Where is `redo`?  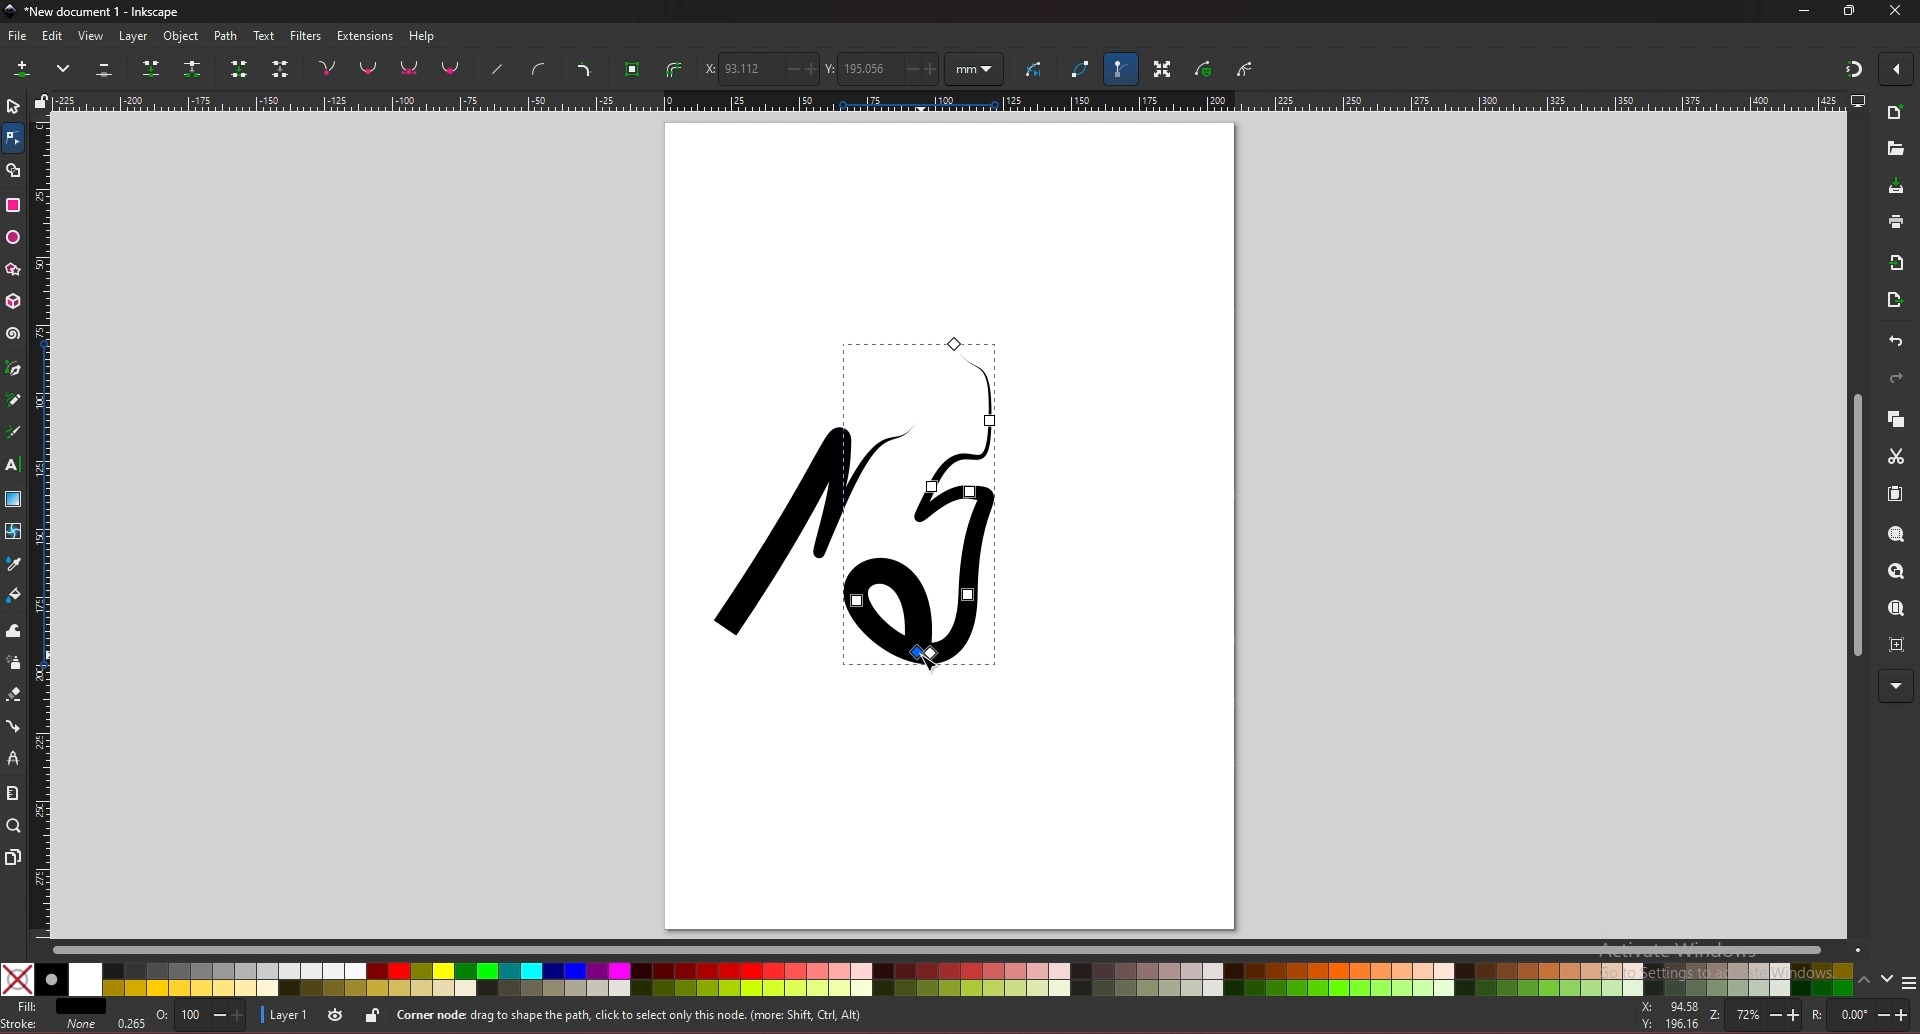 redo is located at coordinates (1896, 378).